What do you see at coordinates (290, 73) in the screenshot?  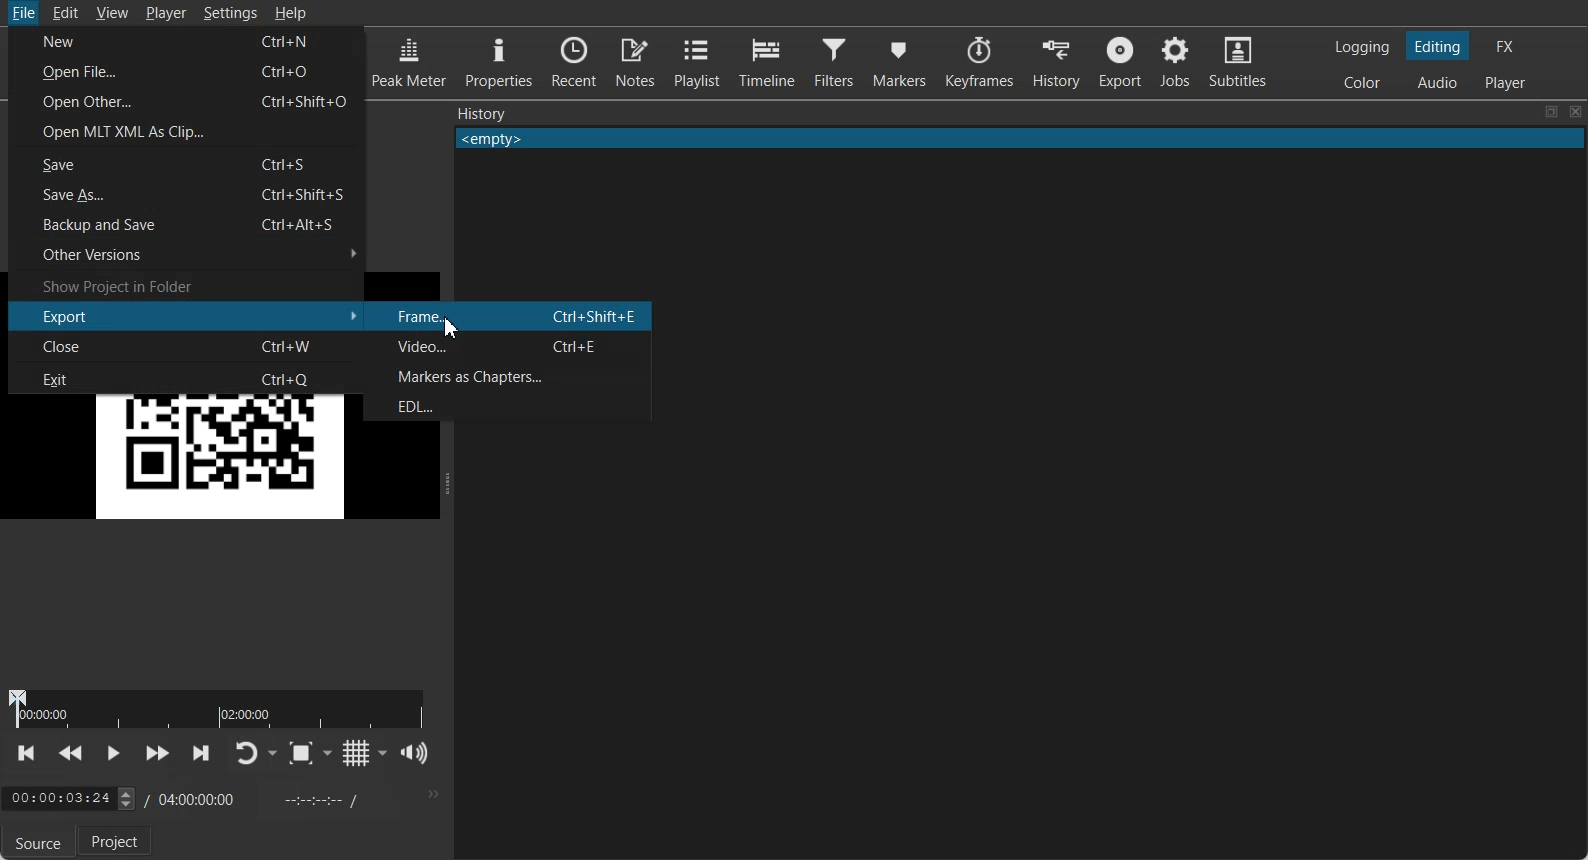 I see `Ctrl+0` at bounding box center [290, 73].